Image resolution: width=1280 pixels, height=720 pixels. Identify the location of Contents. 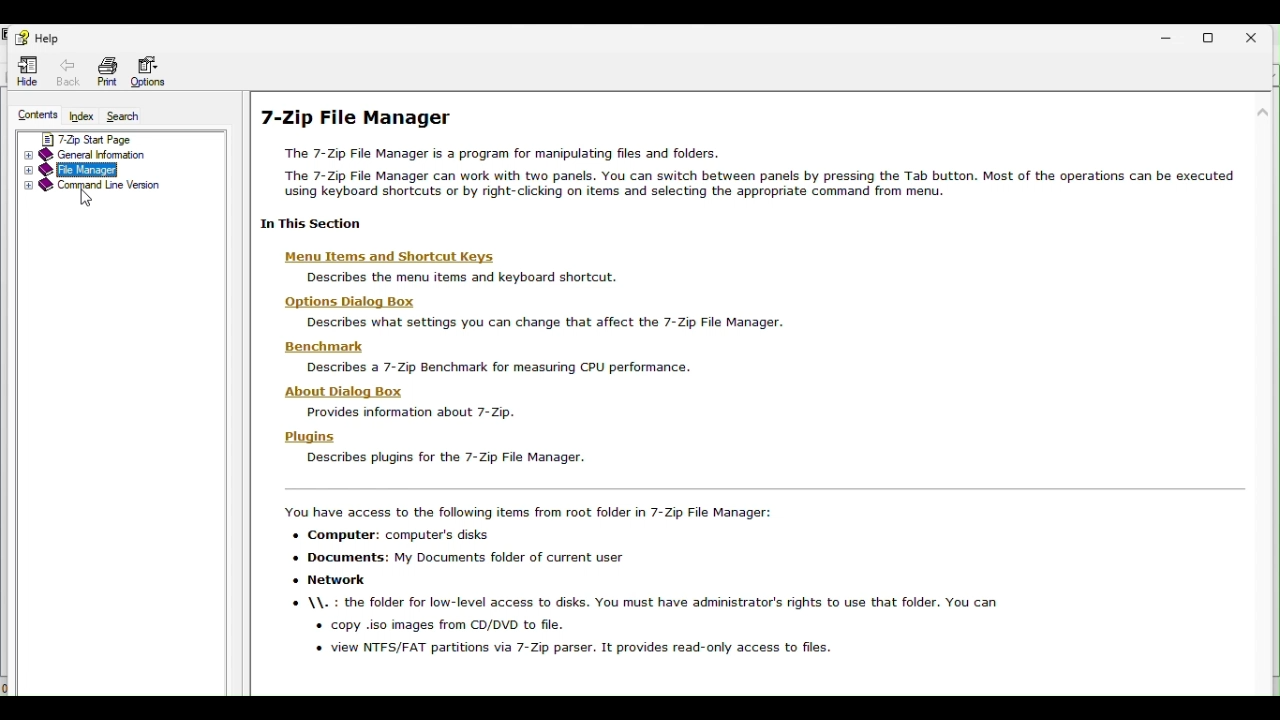
(36, 116).